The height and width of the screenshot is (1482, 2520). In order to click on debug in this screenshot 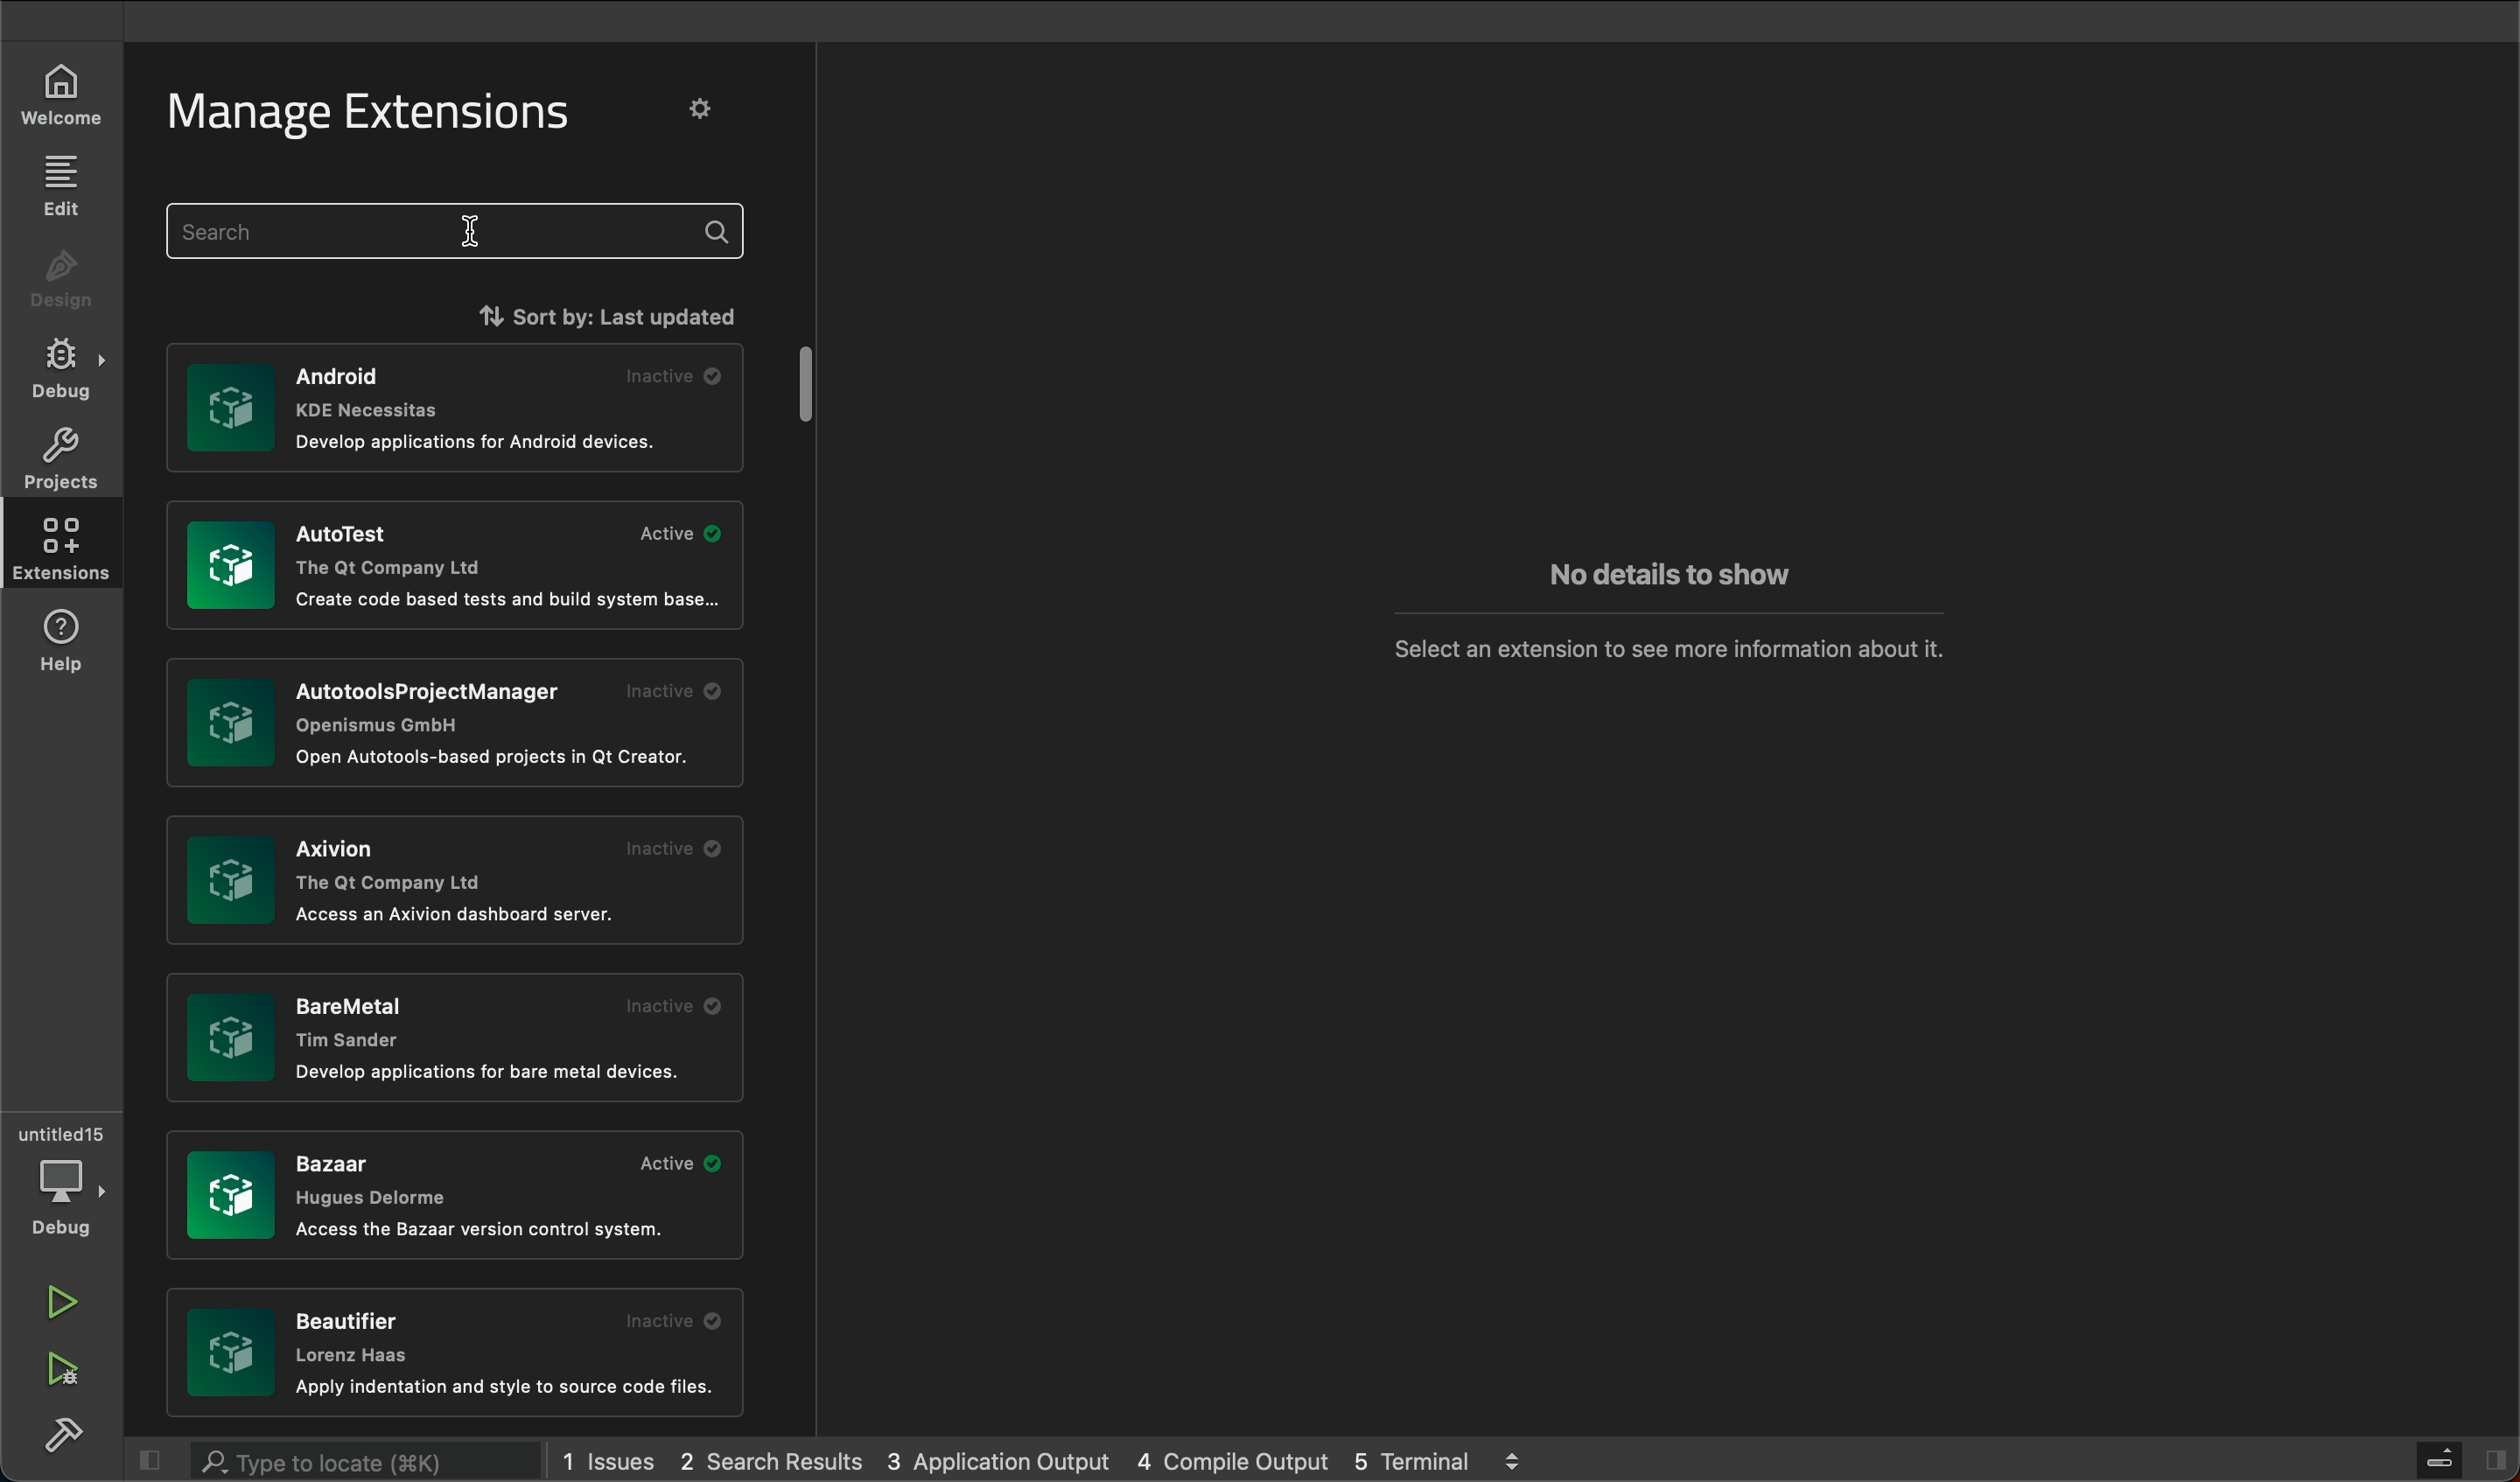, I will do `click(67, 368)`.